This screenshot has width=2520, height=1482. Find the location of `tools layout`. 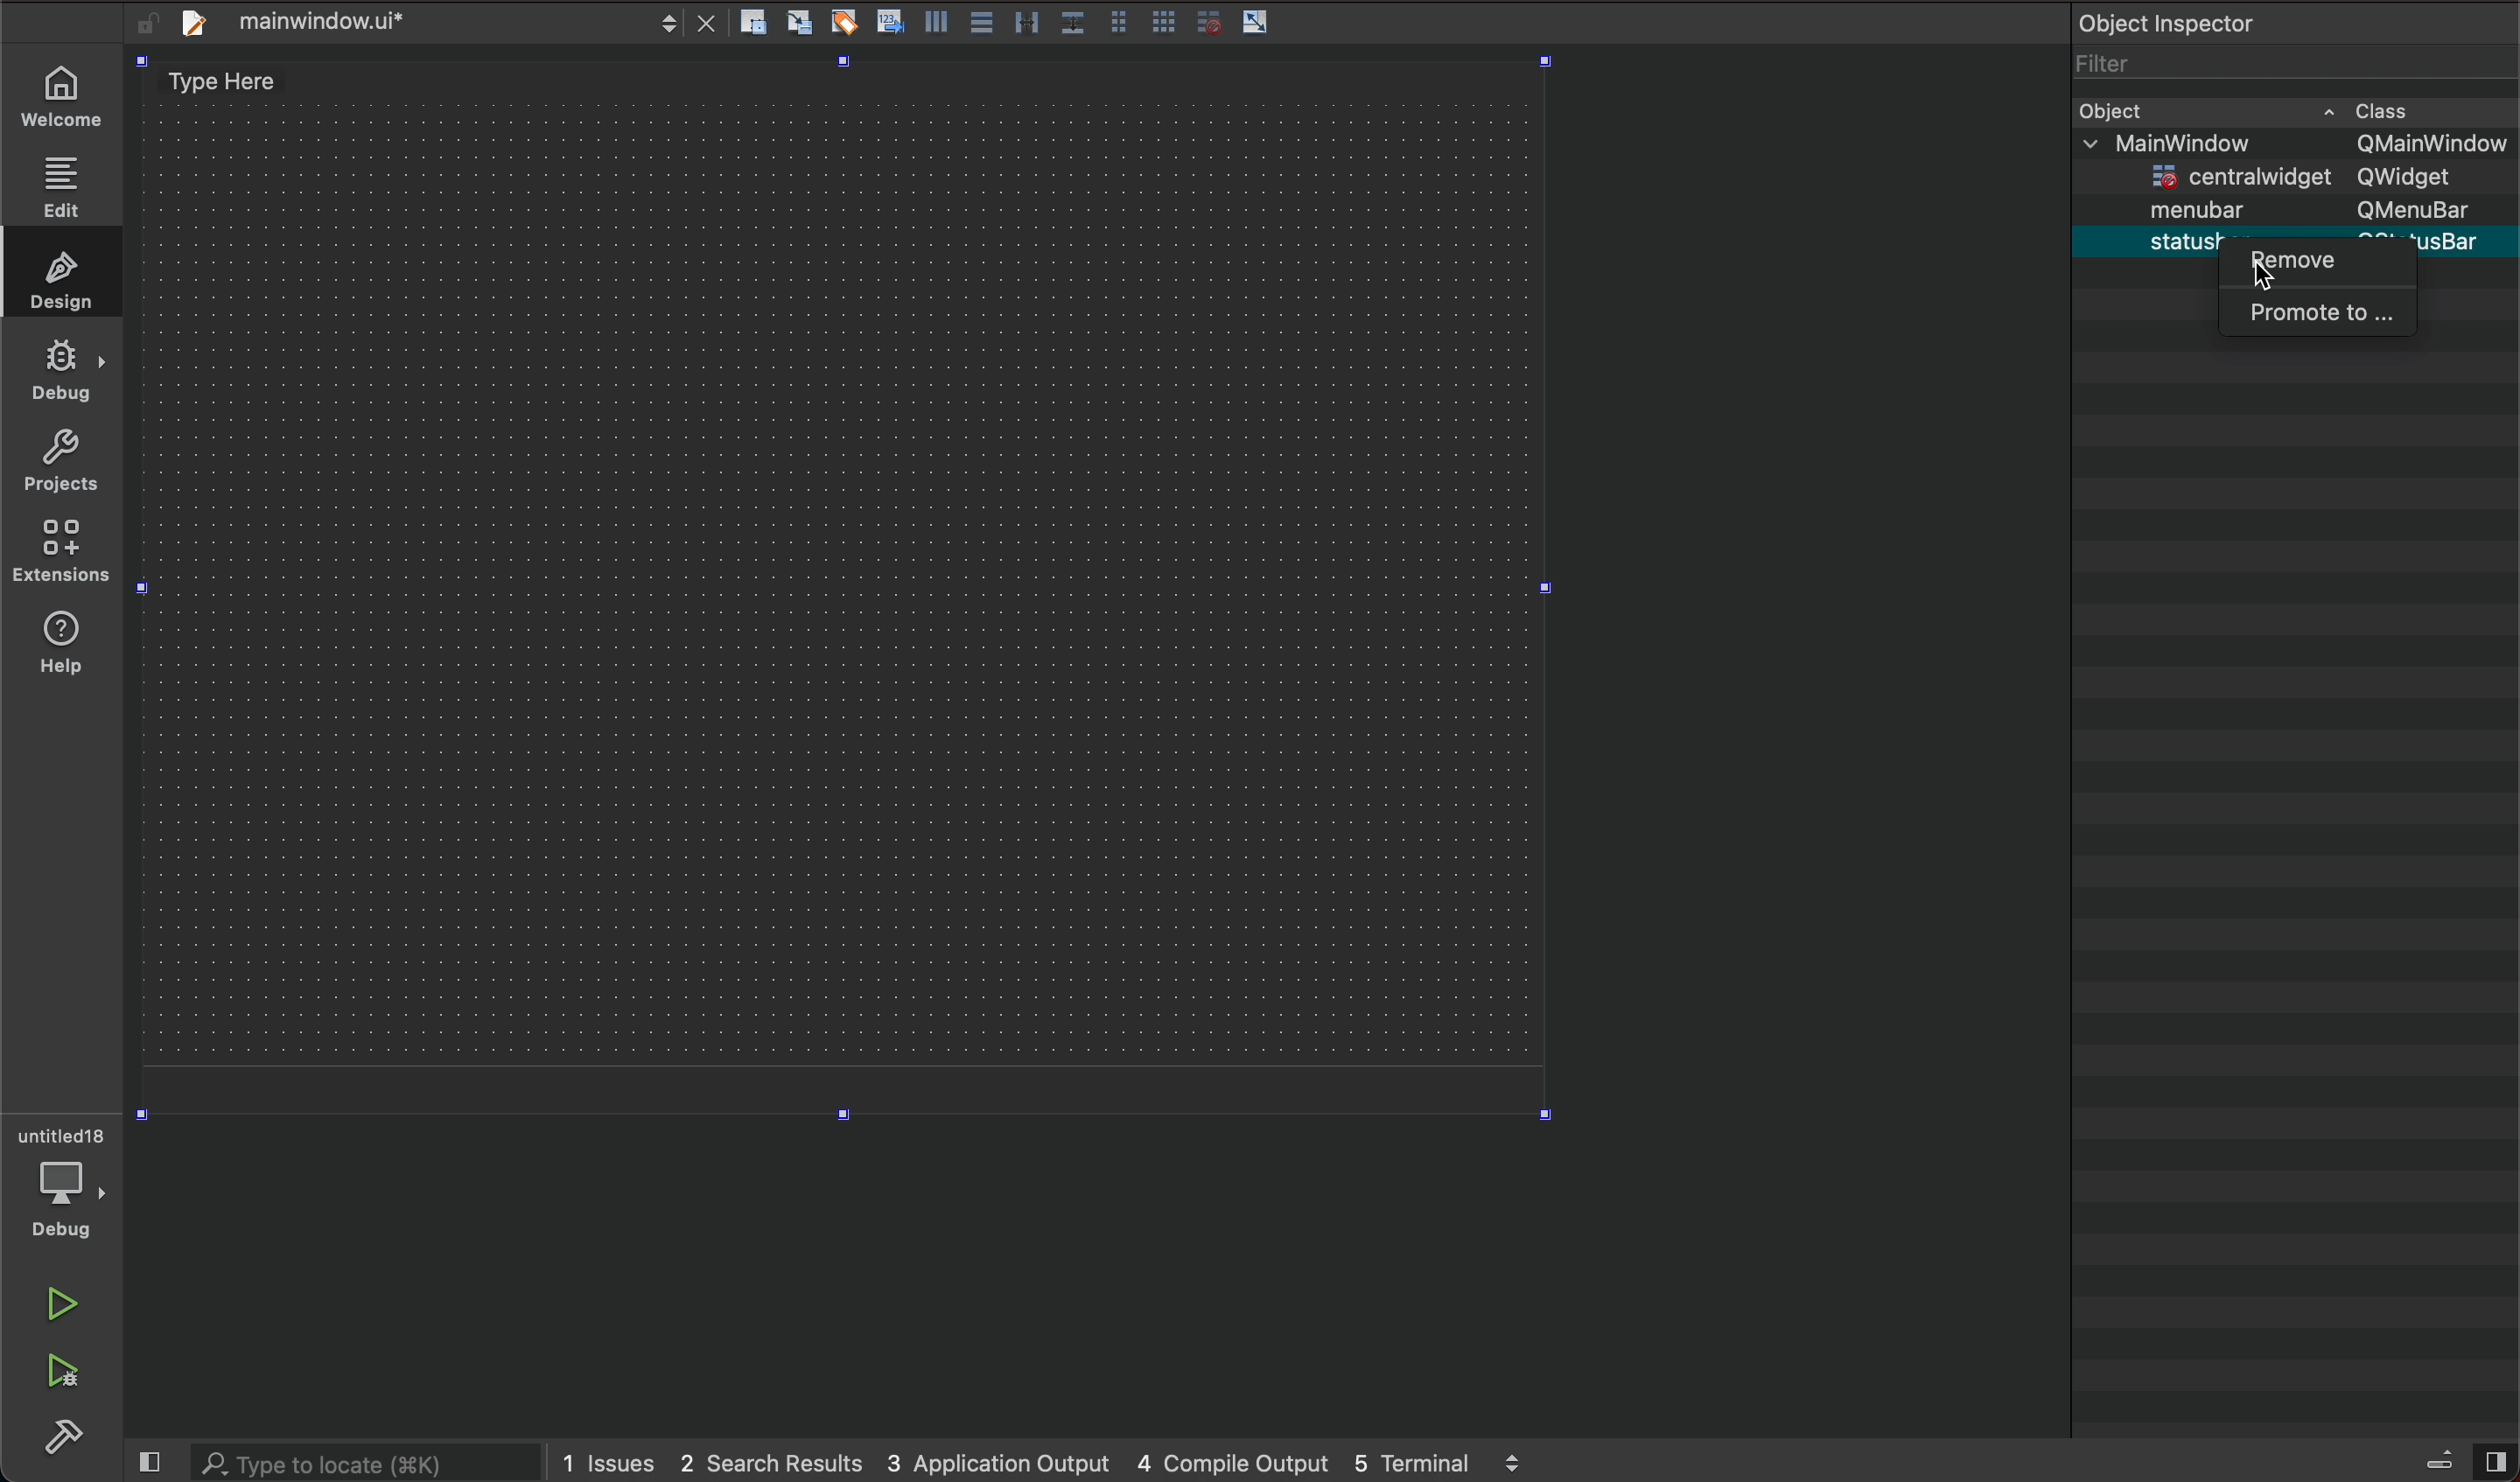

tools layout is located at coordinates (979, 22).